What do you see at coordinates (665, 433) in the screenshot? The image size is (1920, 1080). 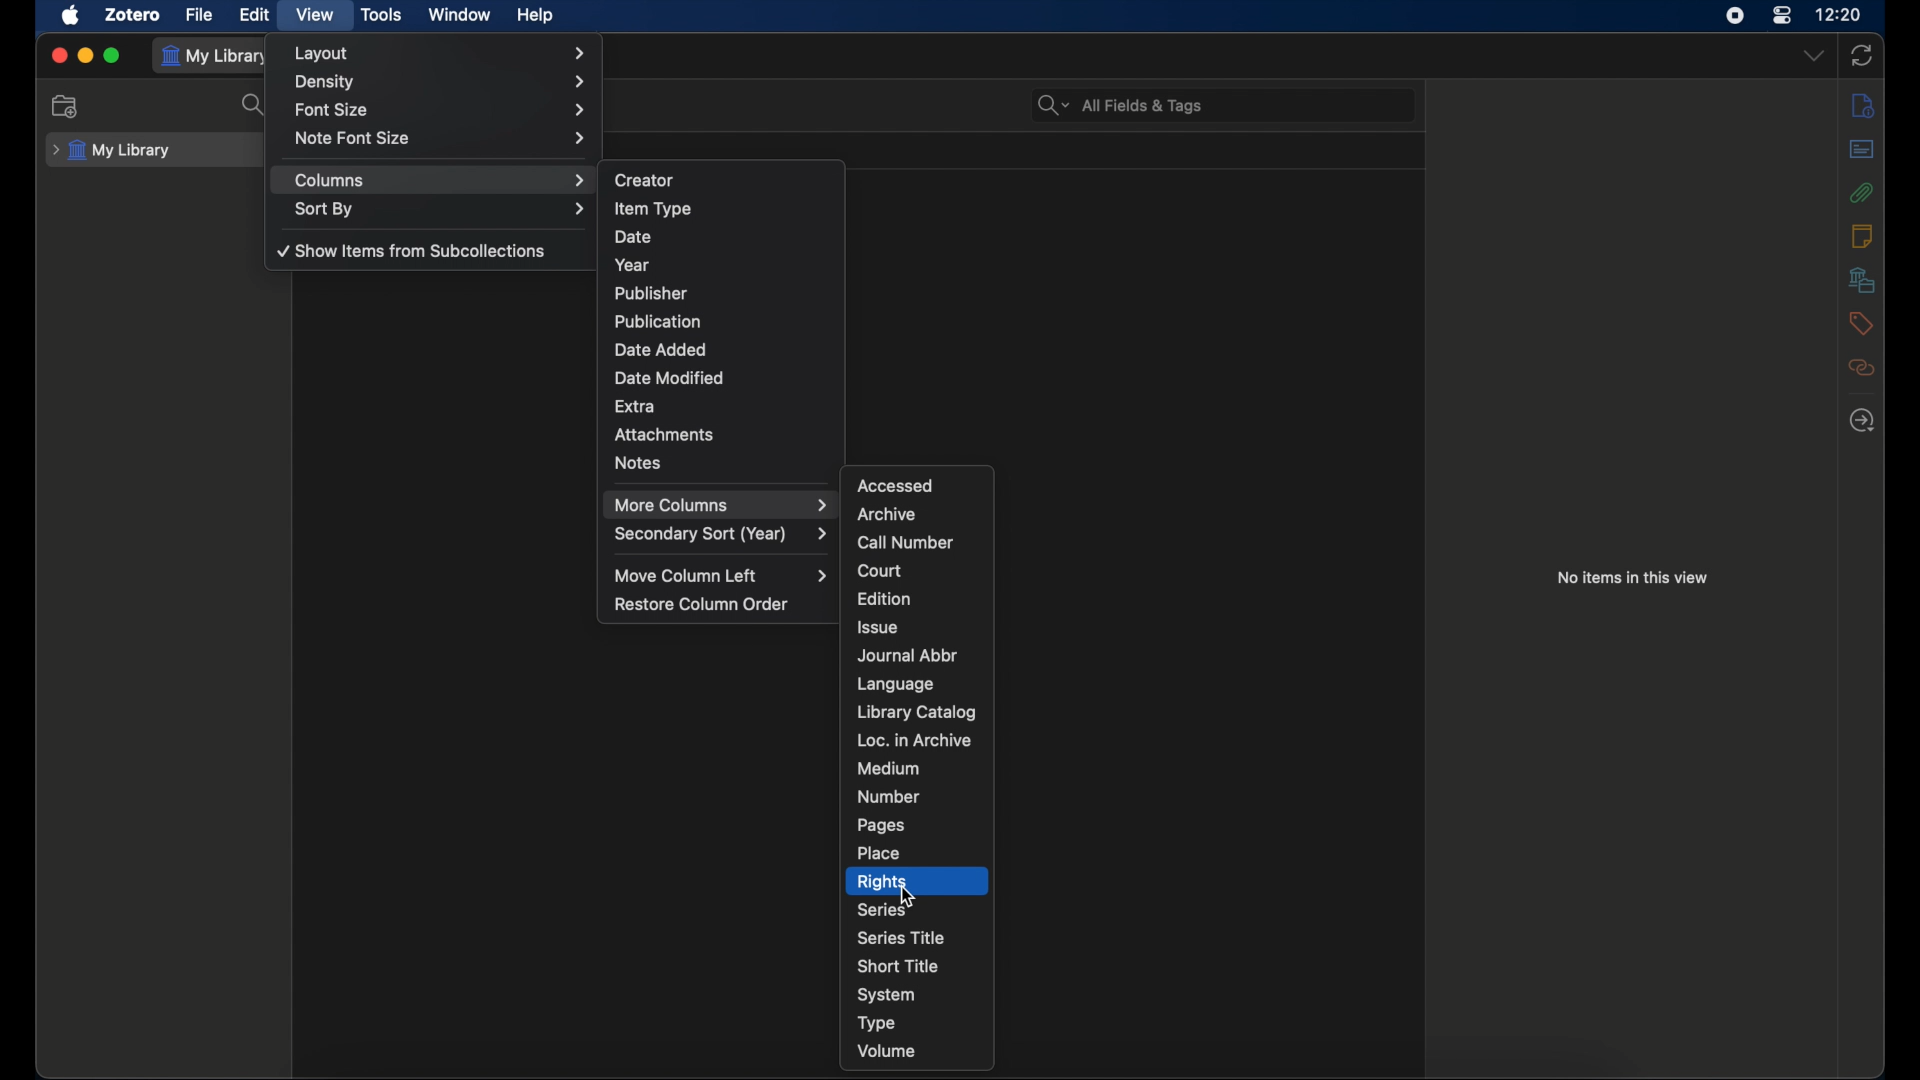 I see `attachments` at bounding box center [665, 433].